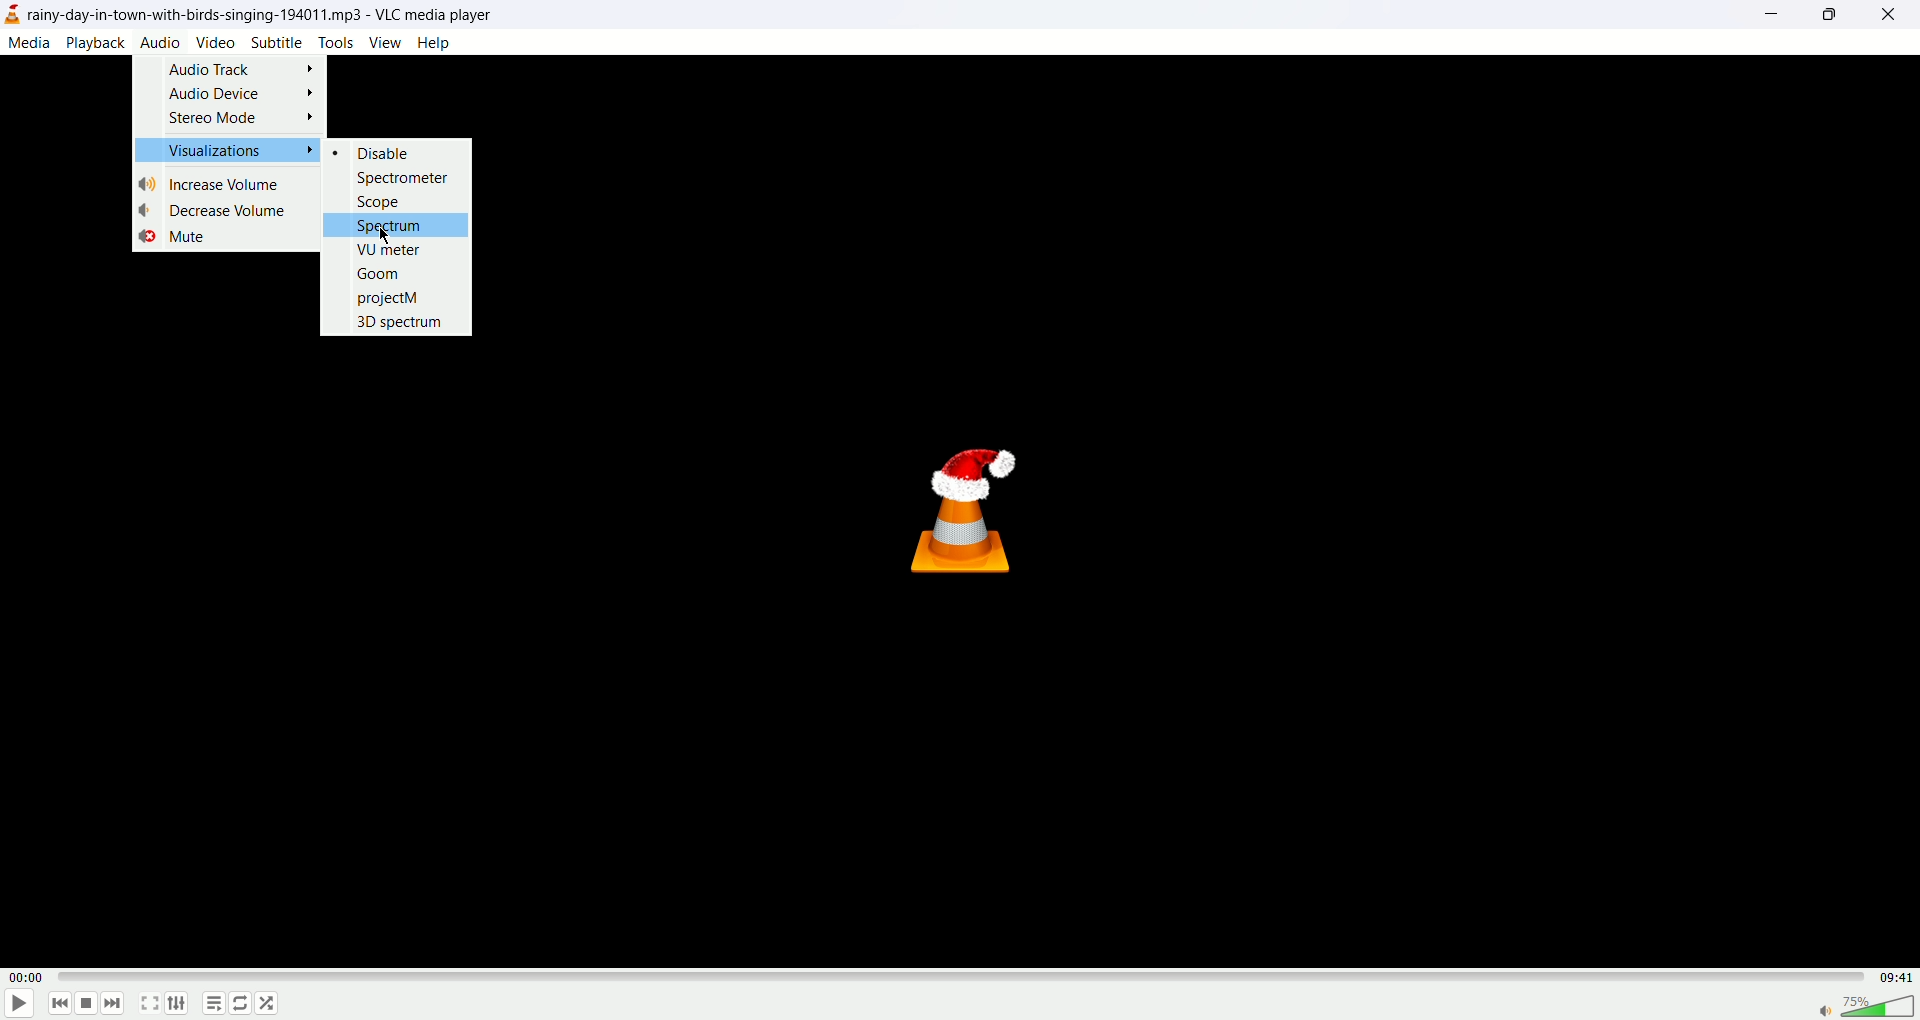 The image size is (1920, 1020). What do you see at coordinates (116, 1003) in the screenshot?
I see `next` at bounding box center [116, 1003].